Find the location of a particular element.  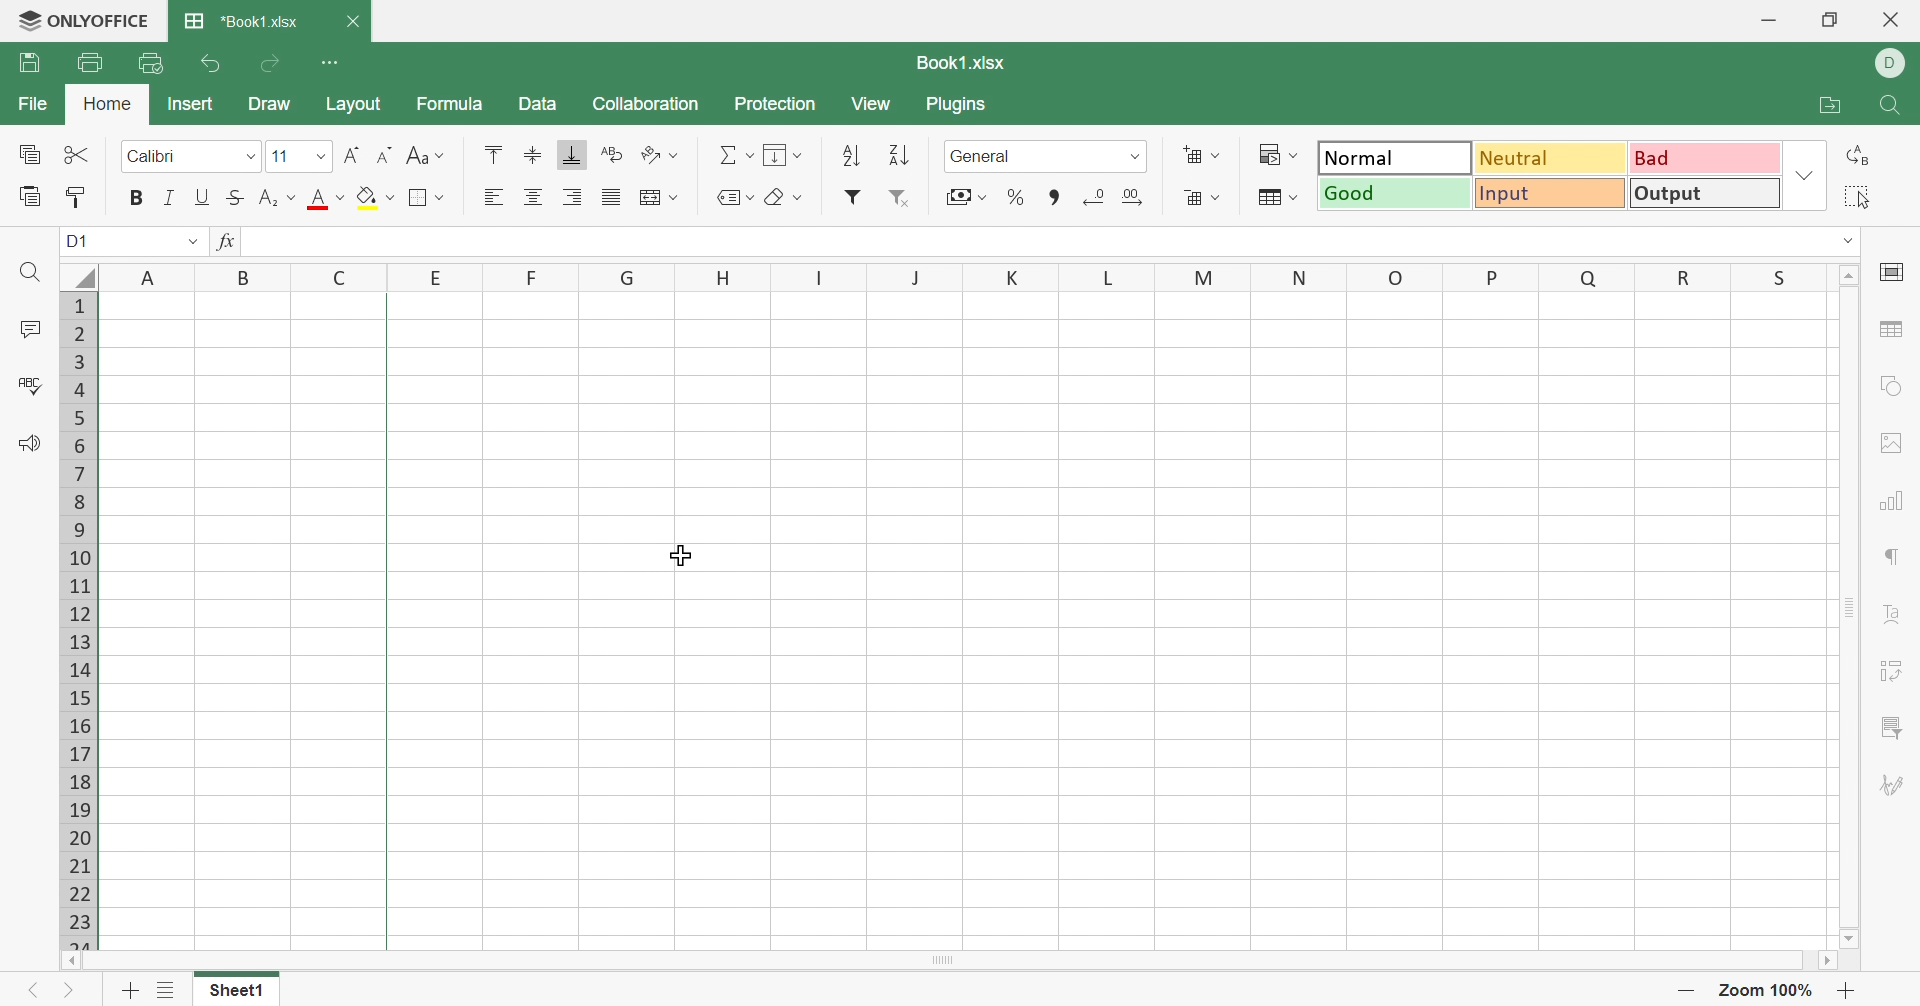

fx is located at coordinates (226, 242).